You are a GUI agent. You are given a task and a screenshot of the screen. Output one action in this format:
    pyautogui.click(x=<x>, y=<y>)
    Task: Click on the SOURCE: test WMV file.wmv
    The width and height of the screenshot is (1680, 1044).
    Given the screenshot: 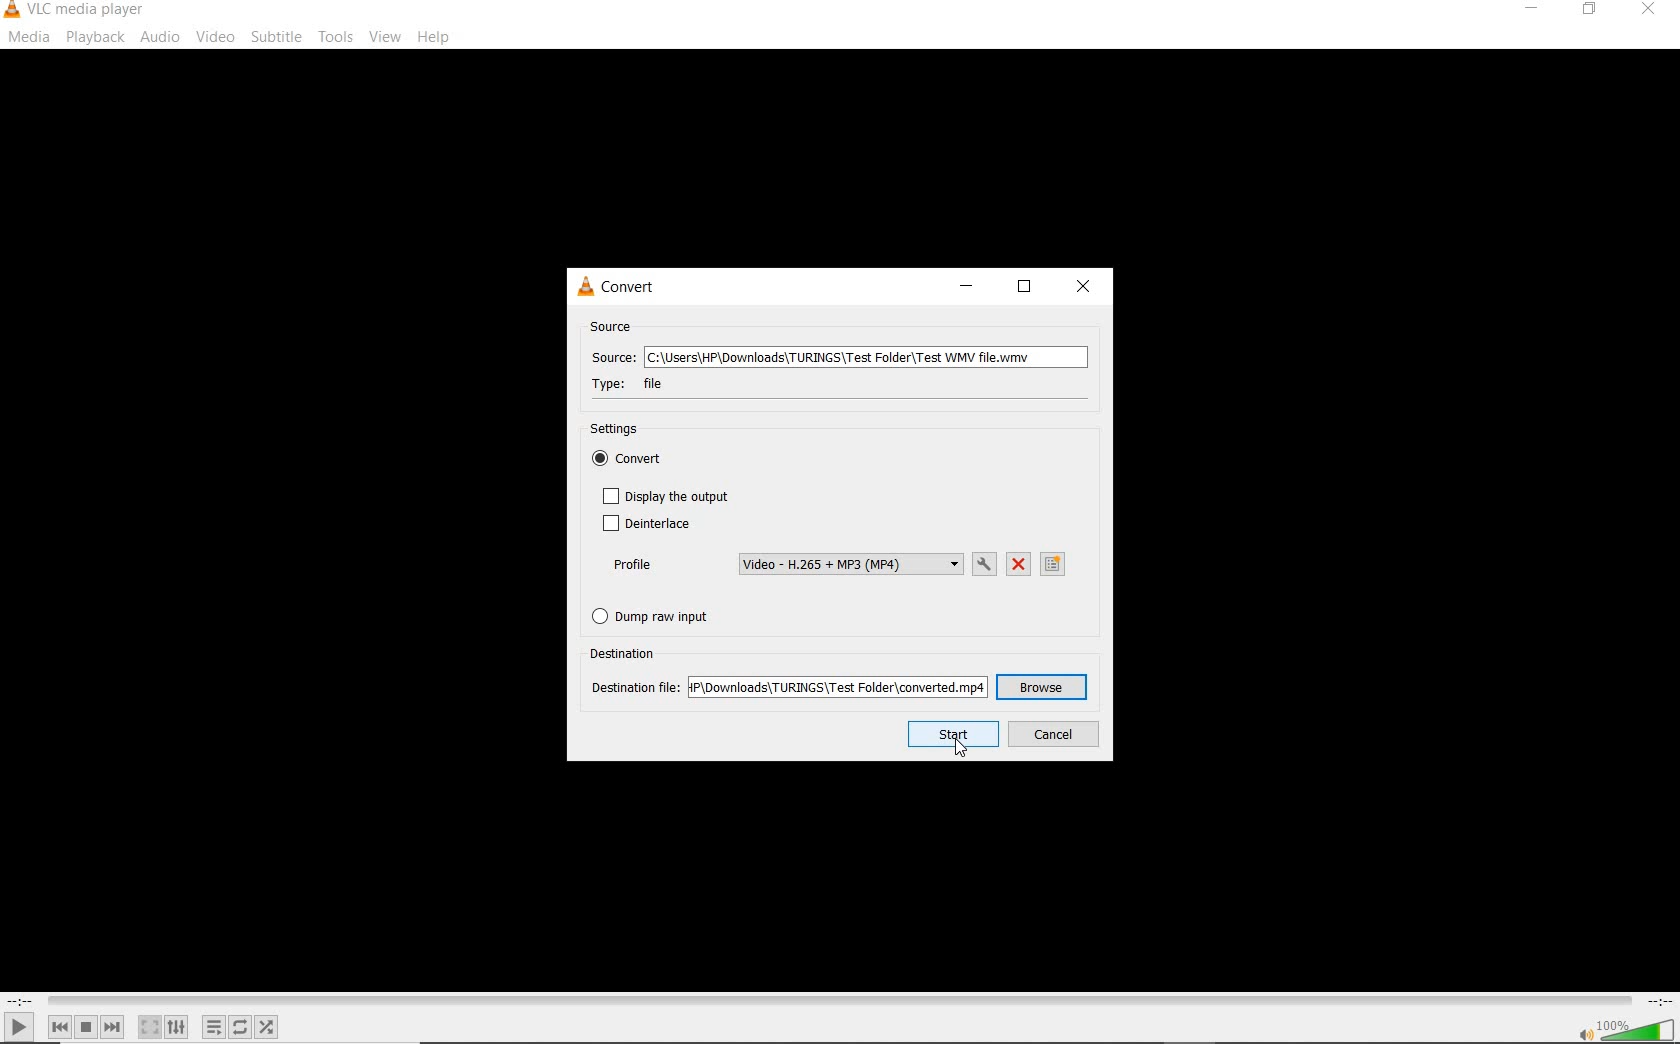 What is the action you would take?
    pyautogui.click(x=836, y=359)
    